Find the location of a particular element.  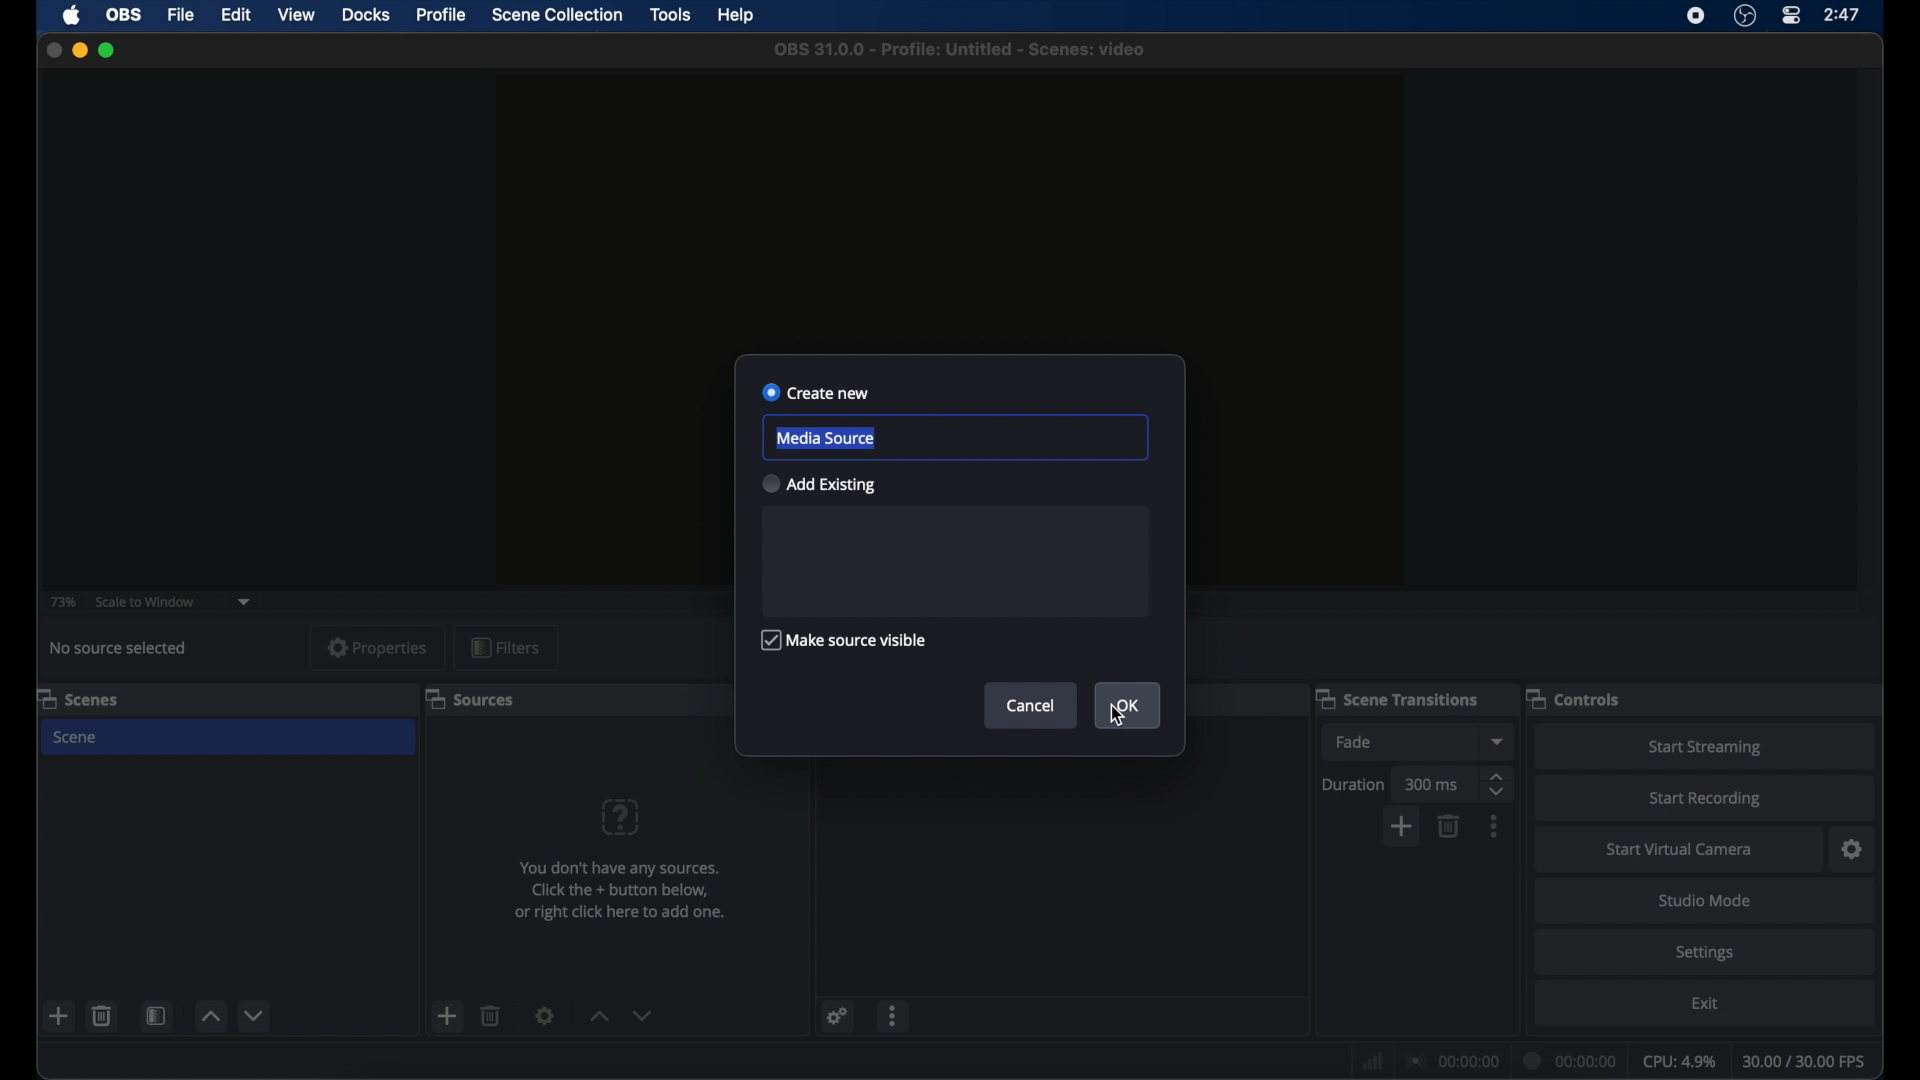

screen recorder icon is located at coordinates (1696, 16).